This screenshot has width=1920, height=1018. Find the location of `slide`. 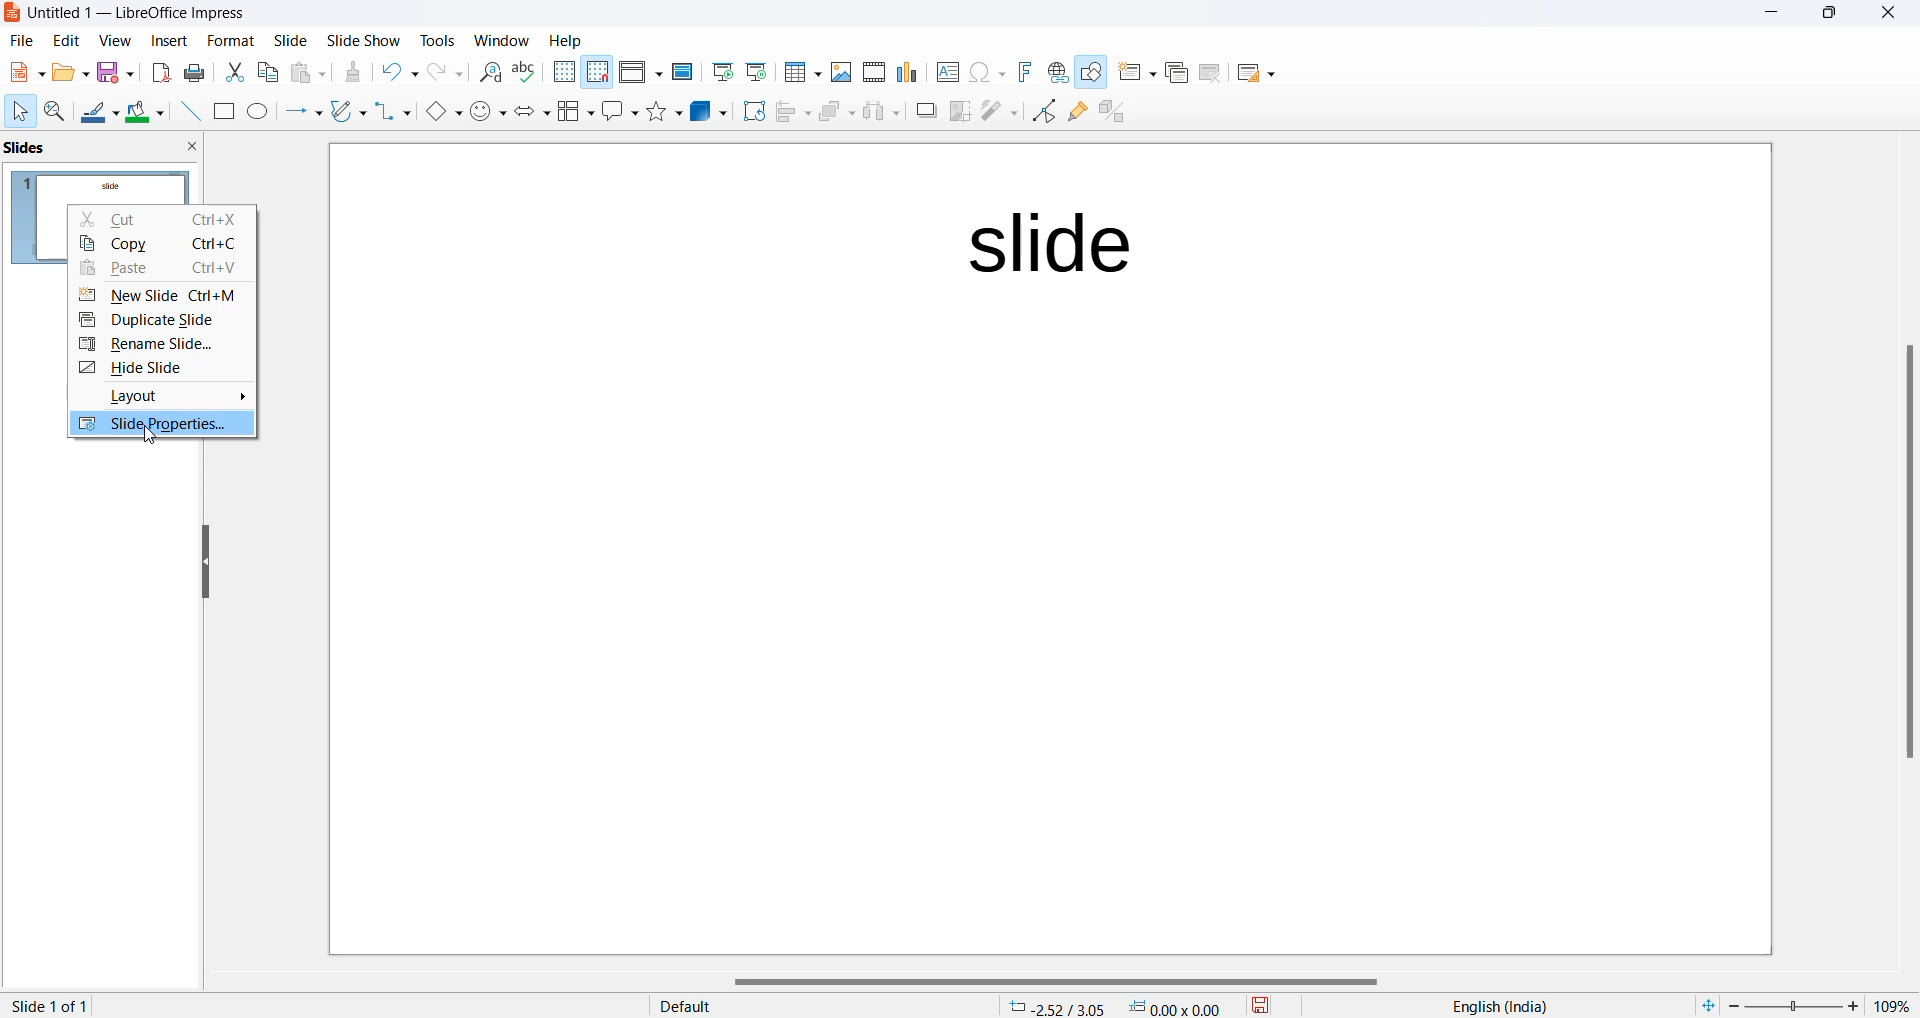

slide is located at coordinates (230, 41).